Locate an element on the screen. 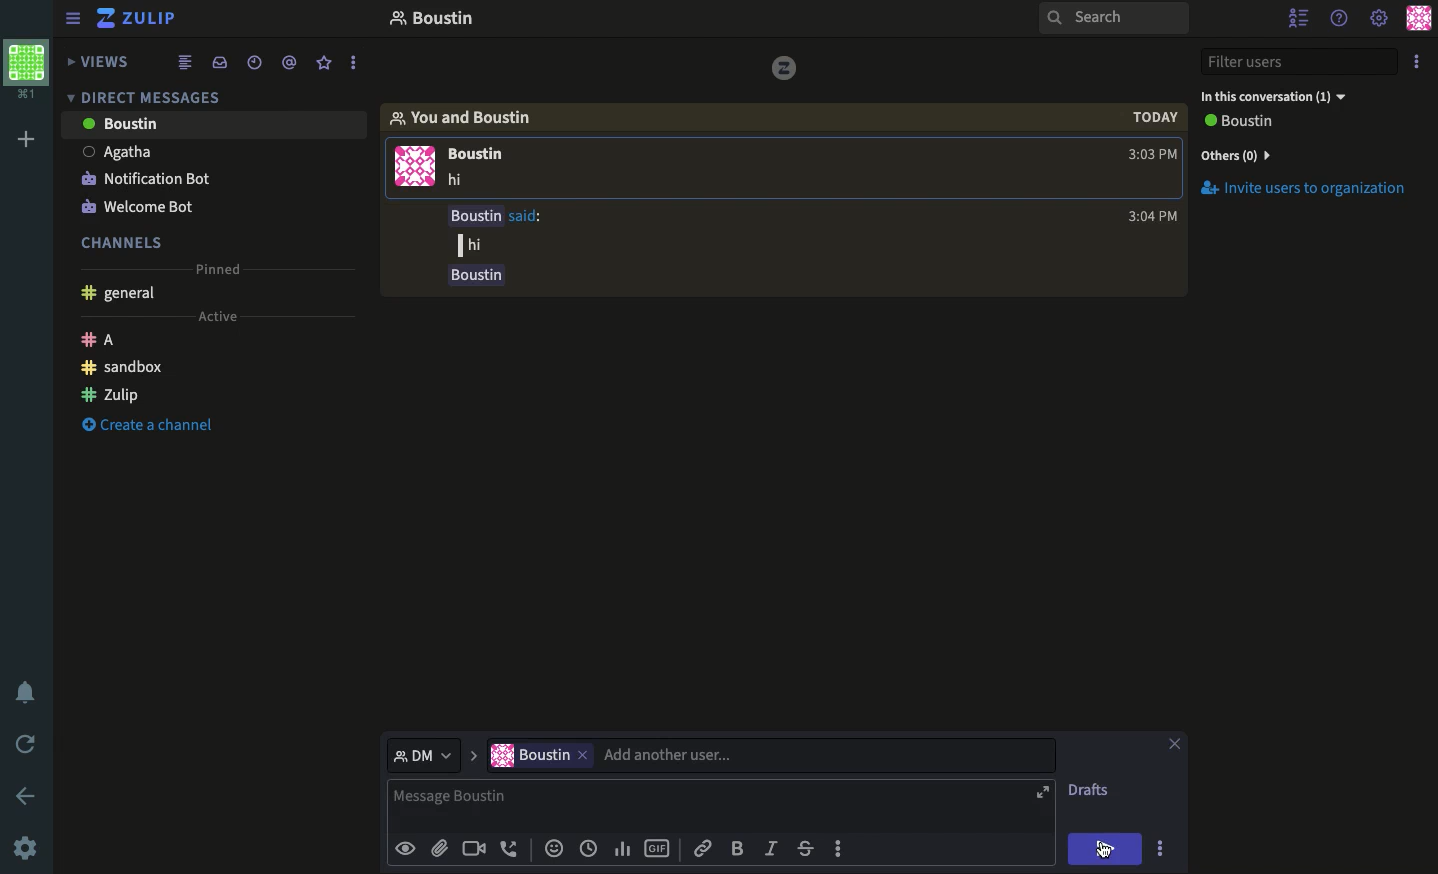  Channels is located at coordinates (125, 240).